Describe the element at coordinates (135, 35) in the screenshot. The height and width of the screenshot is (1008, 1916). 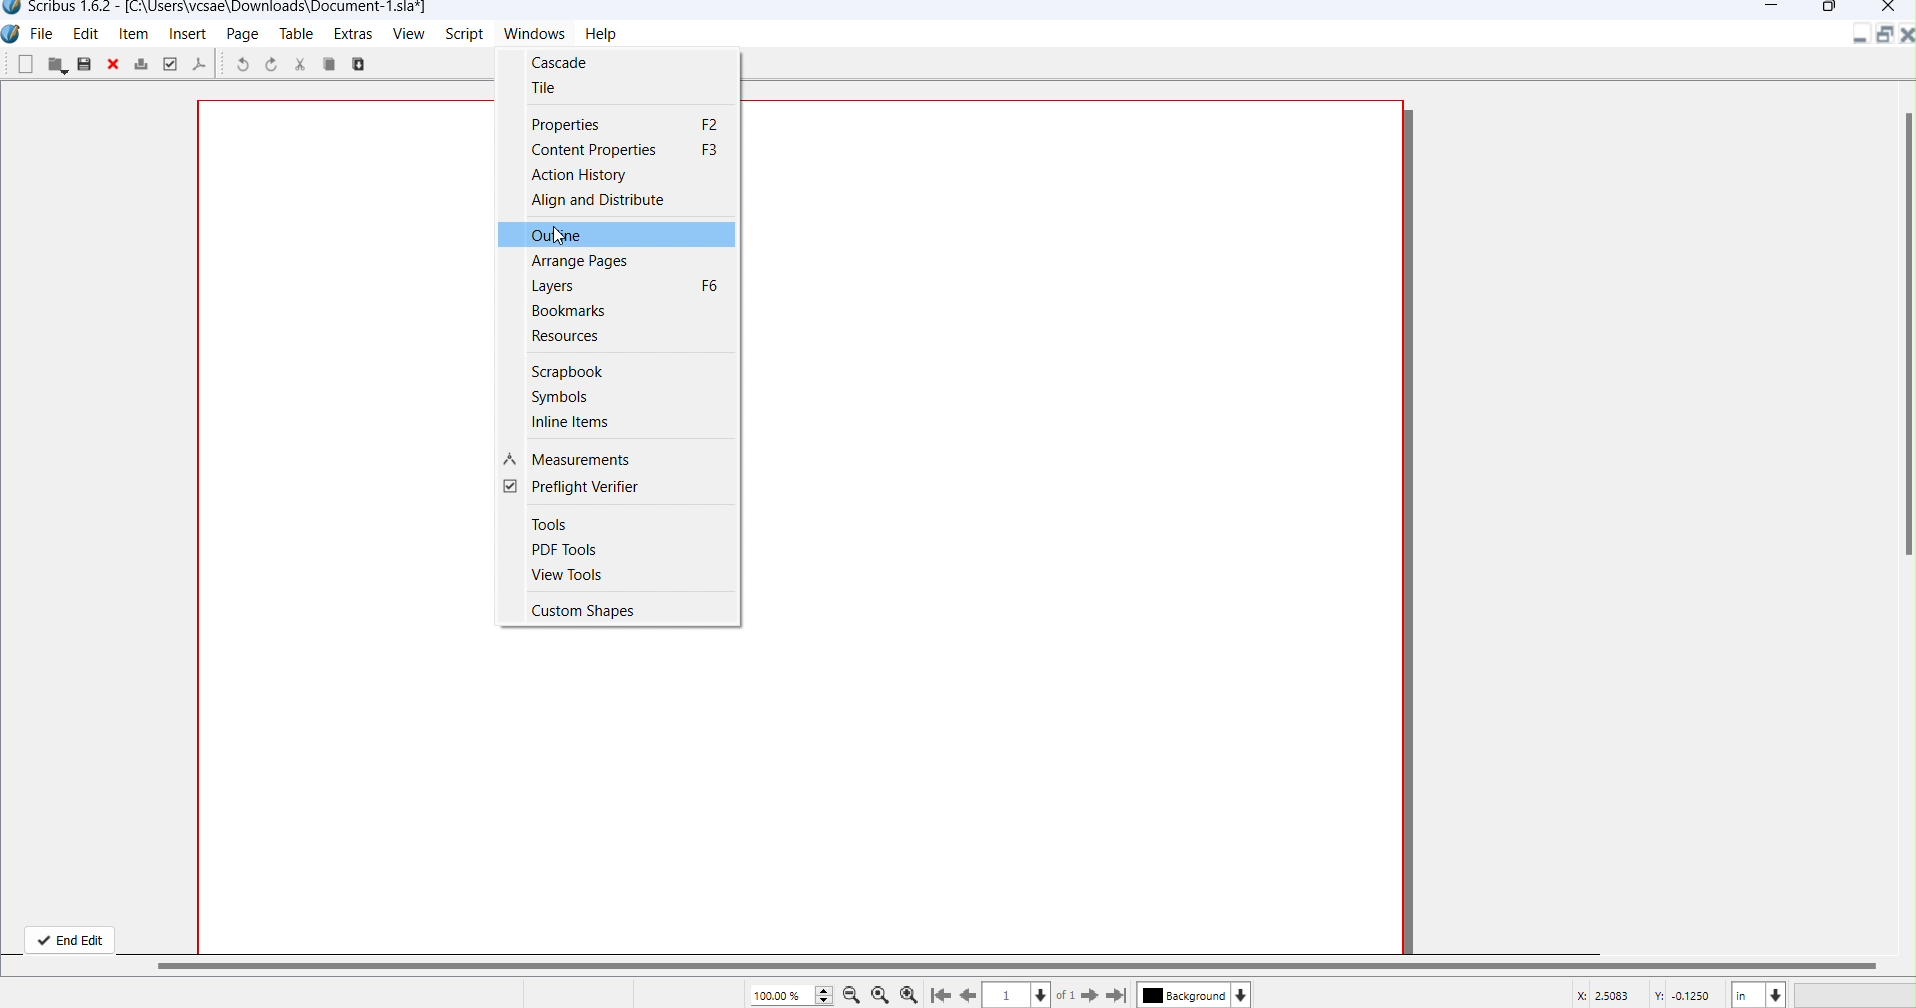
I see `` at that location.